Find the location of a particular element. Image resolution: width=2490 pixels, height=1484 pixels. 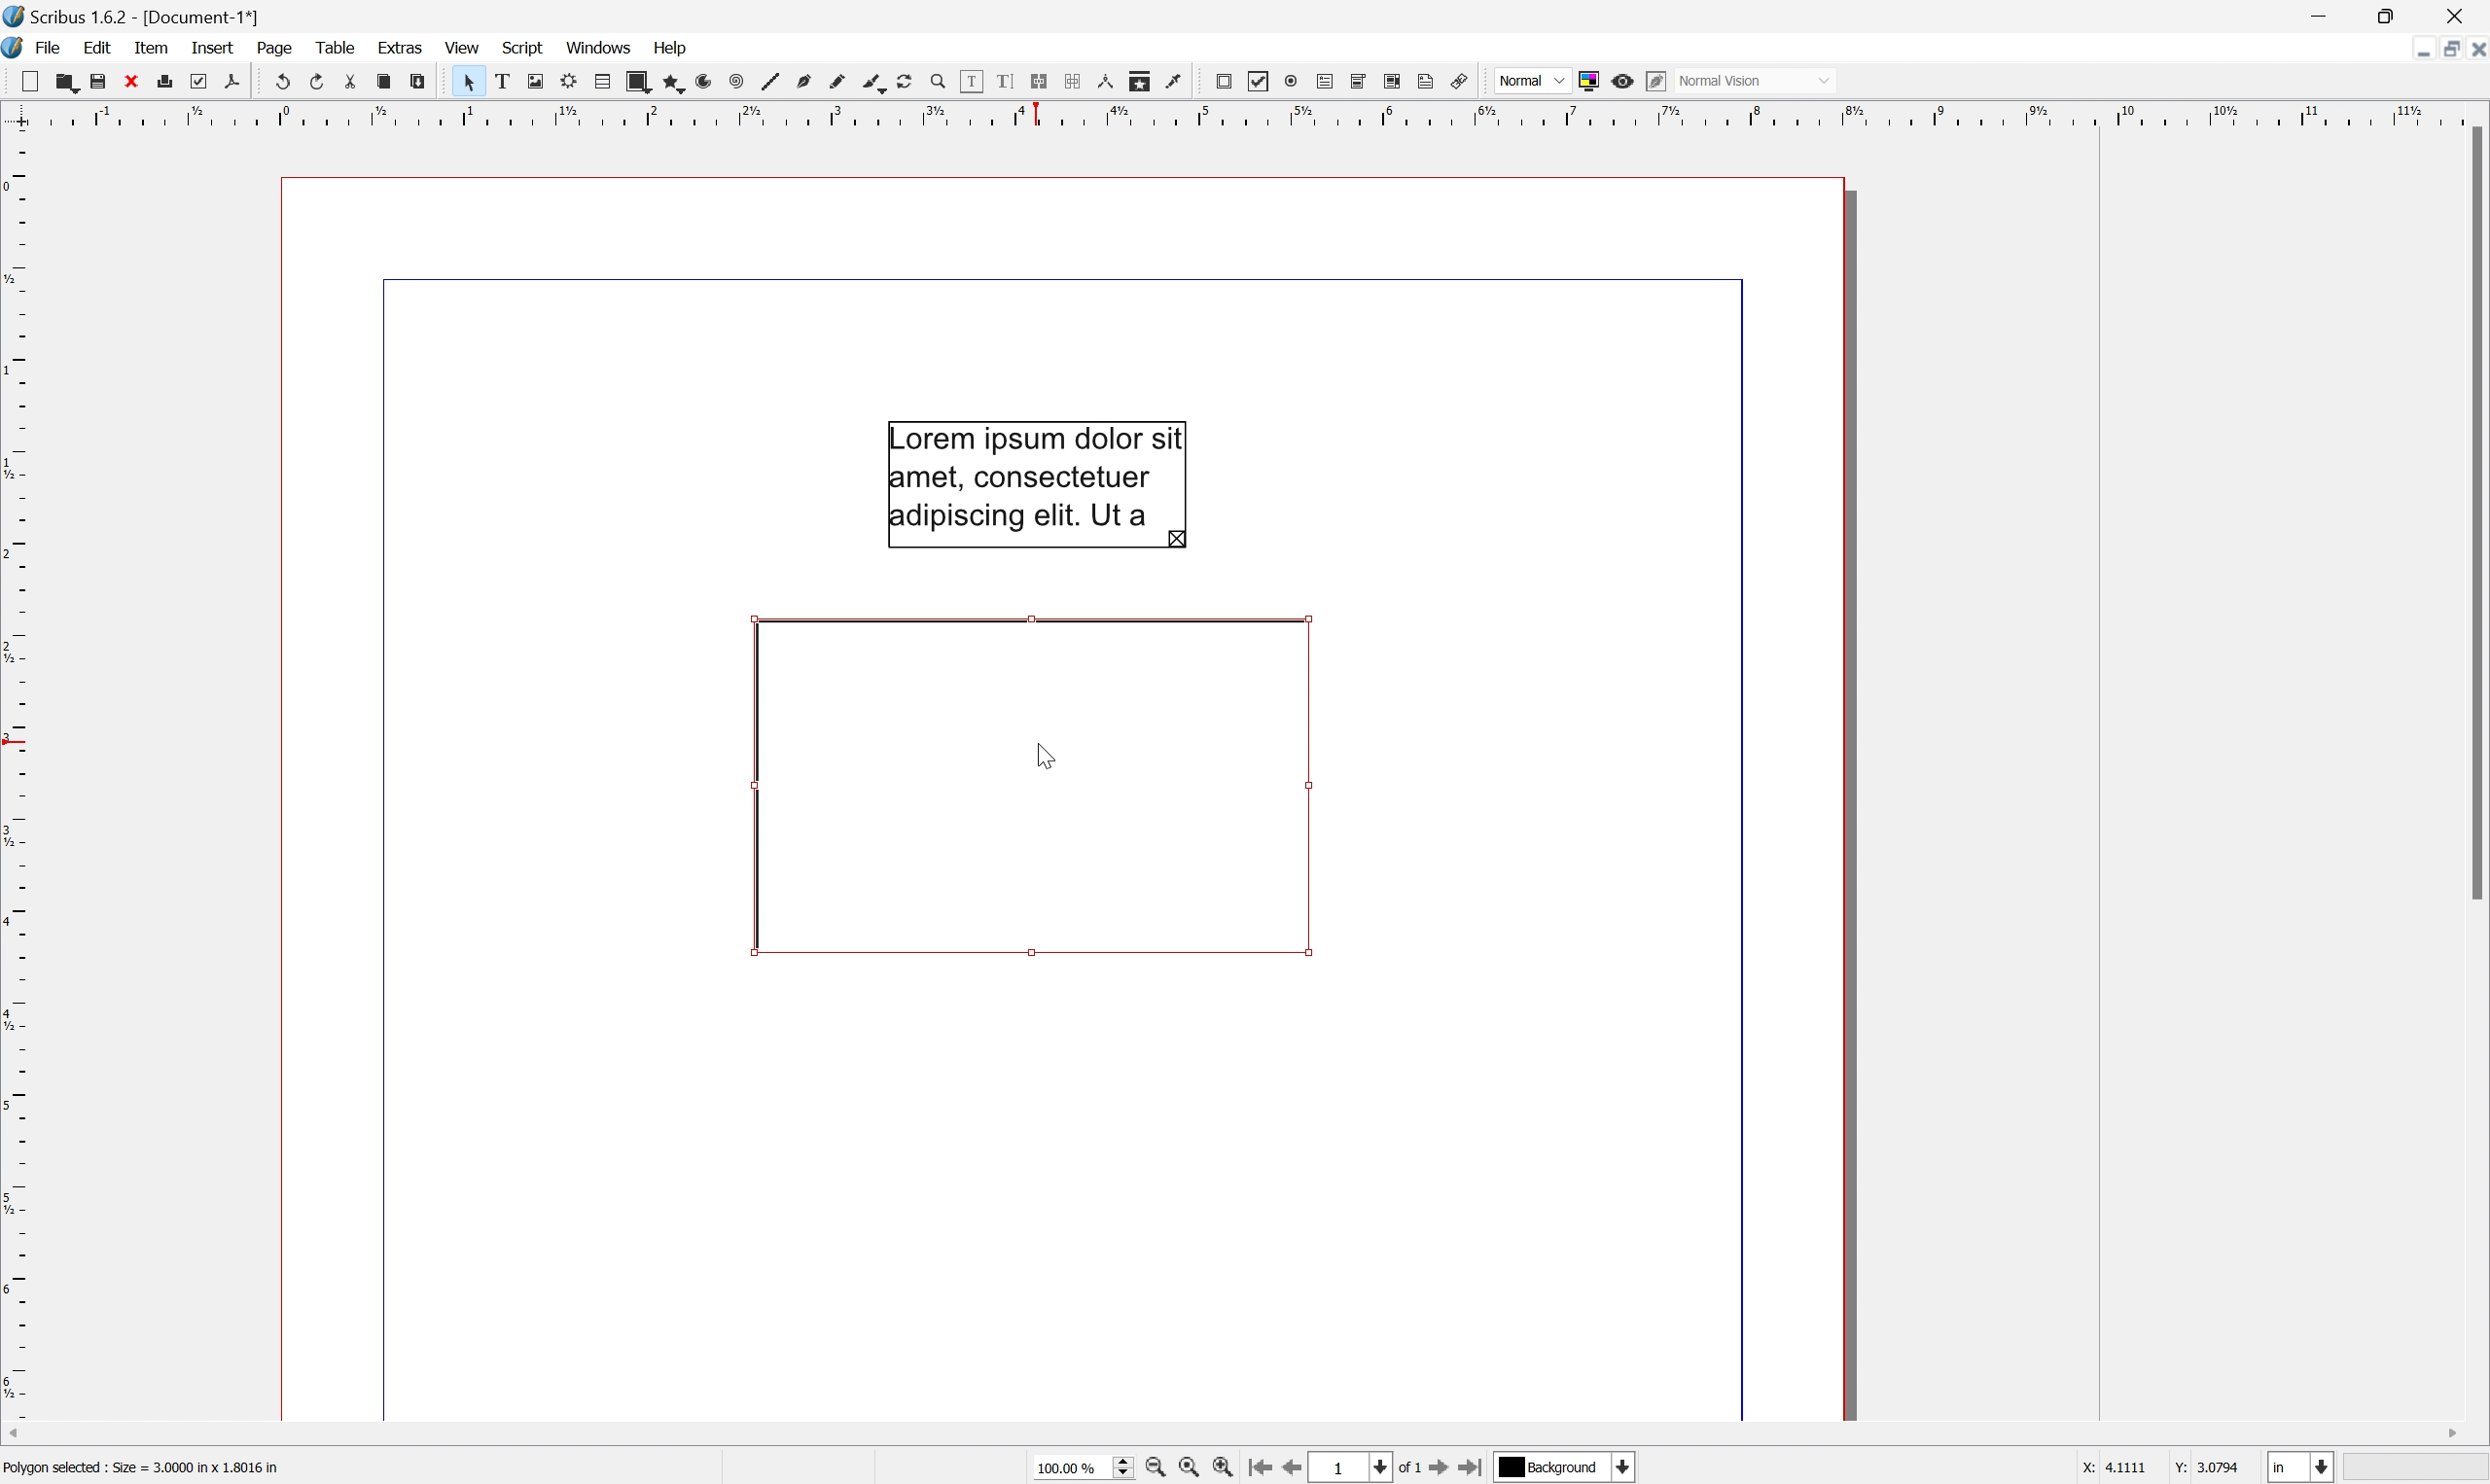

Image frame is located at coordinates (531, 80).